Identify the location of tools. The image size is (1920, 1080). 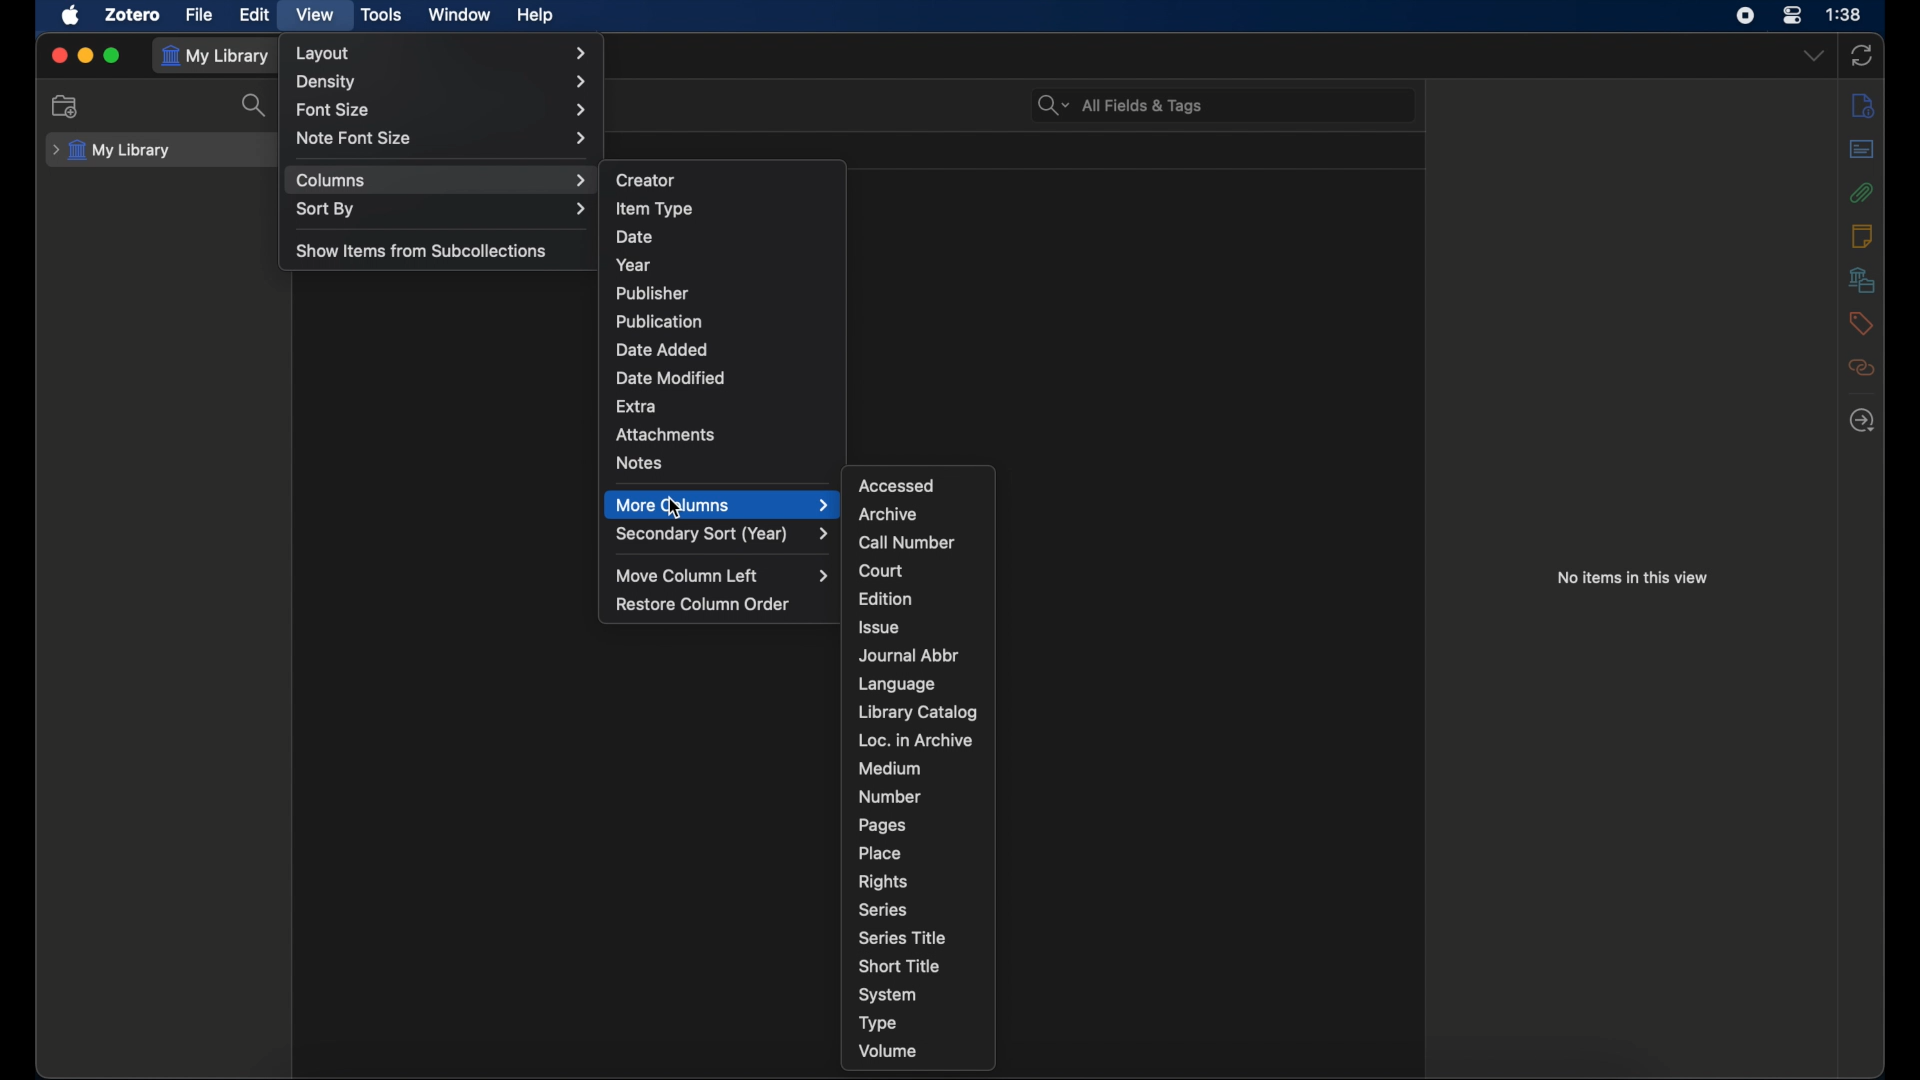
(380, 15).